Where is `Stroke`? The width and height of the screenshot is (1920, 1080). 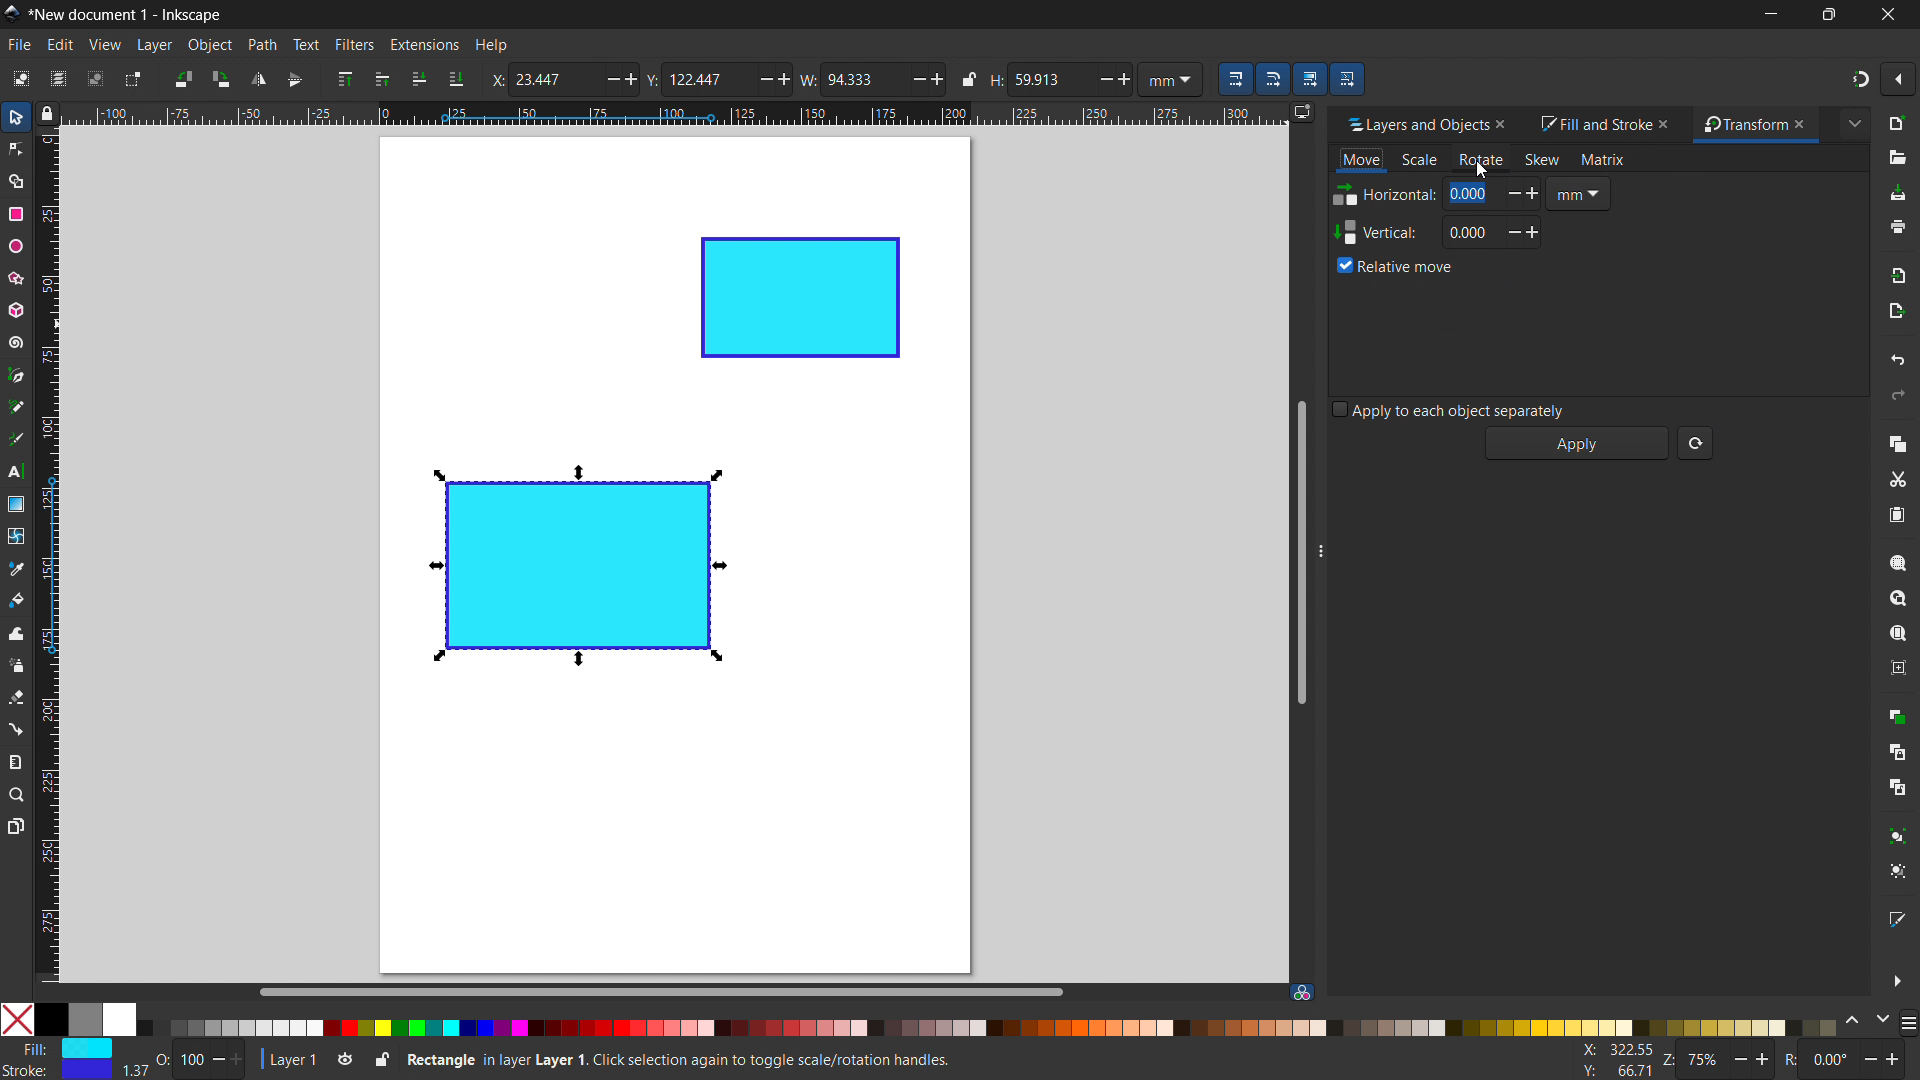
Stroke is located at coordinates (58, 1071).